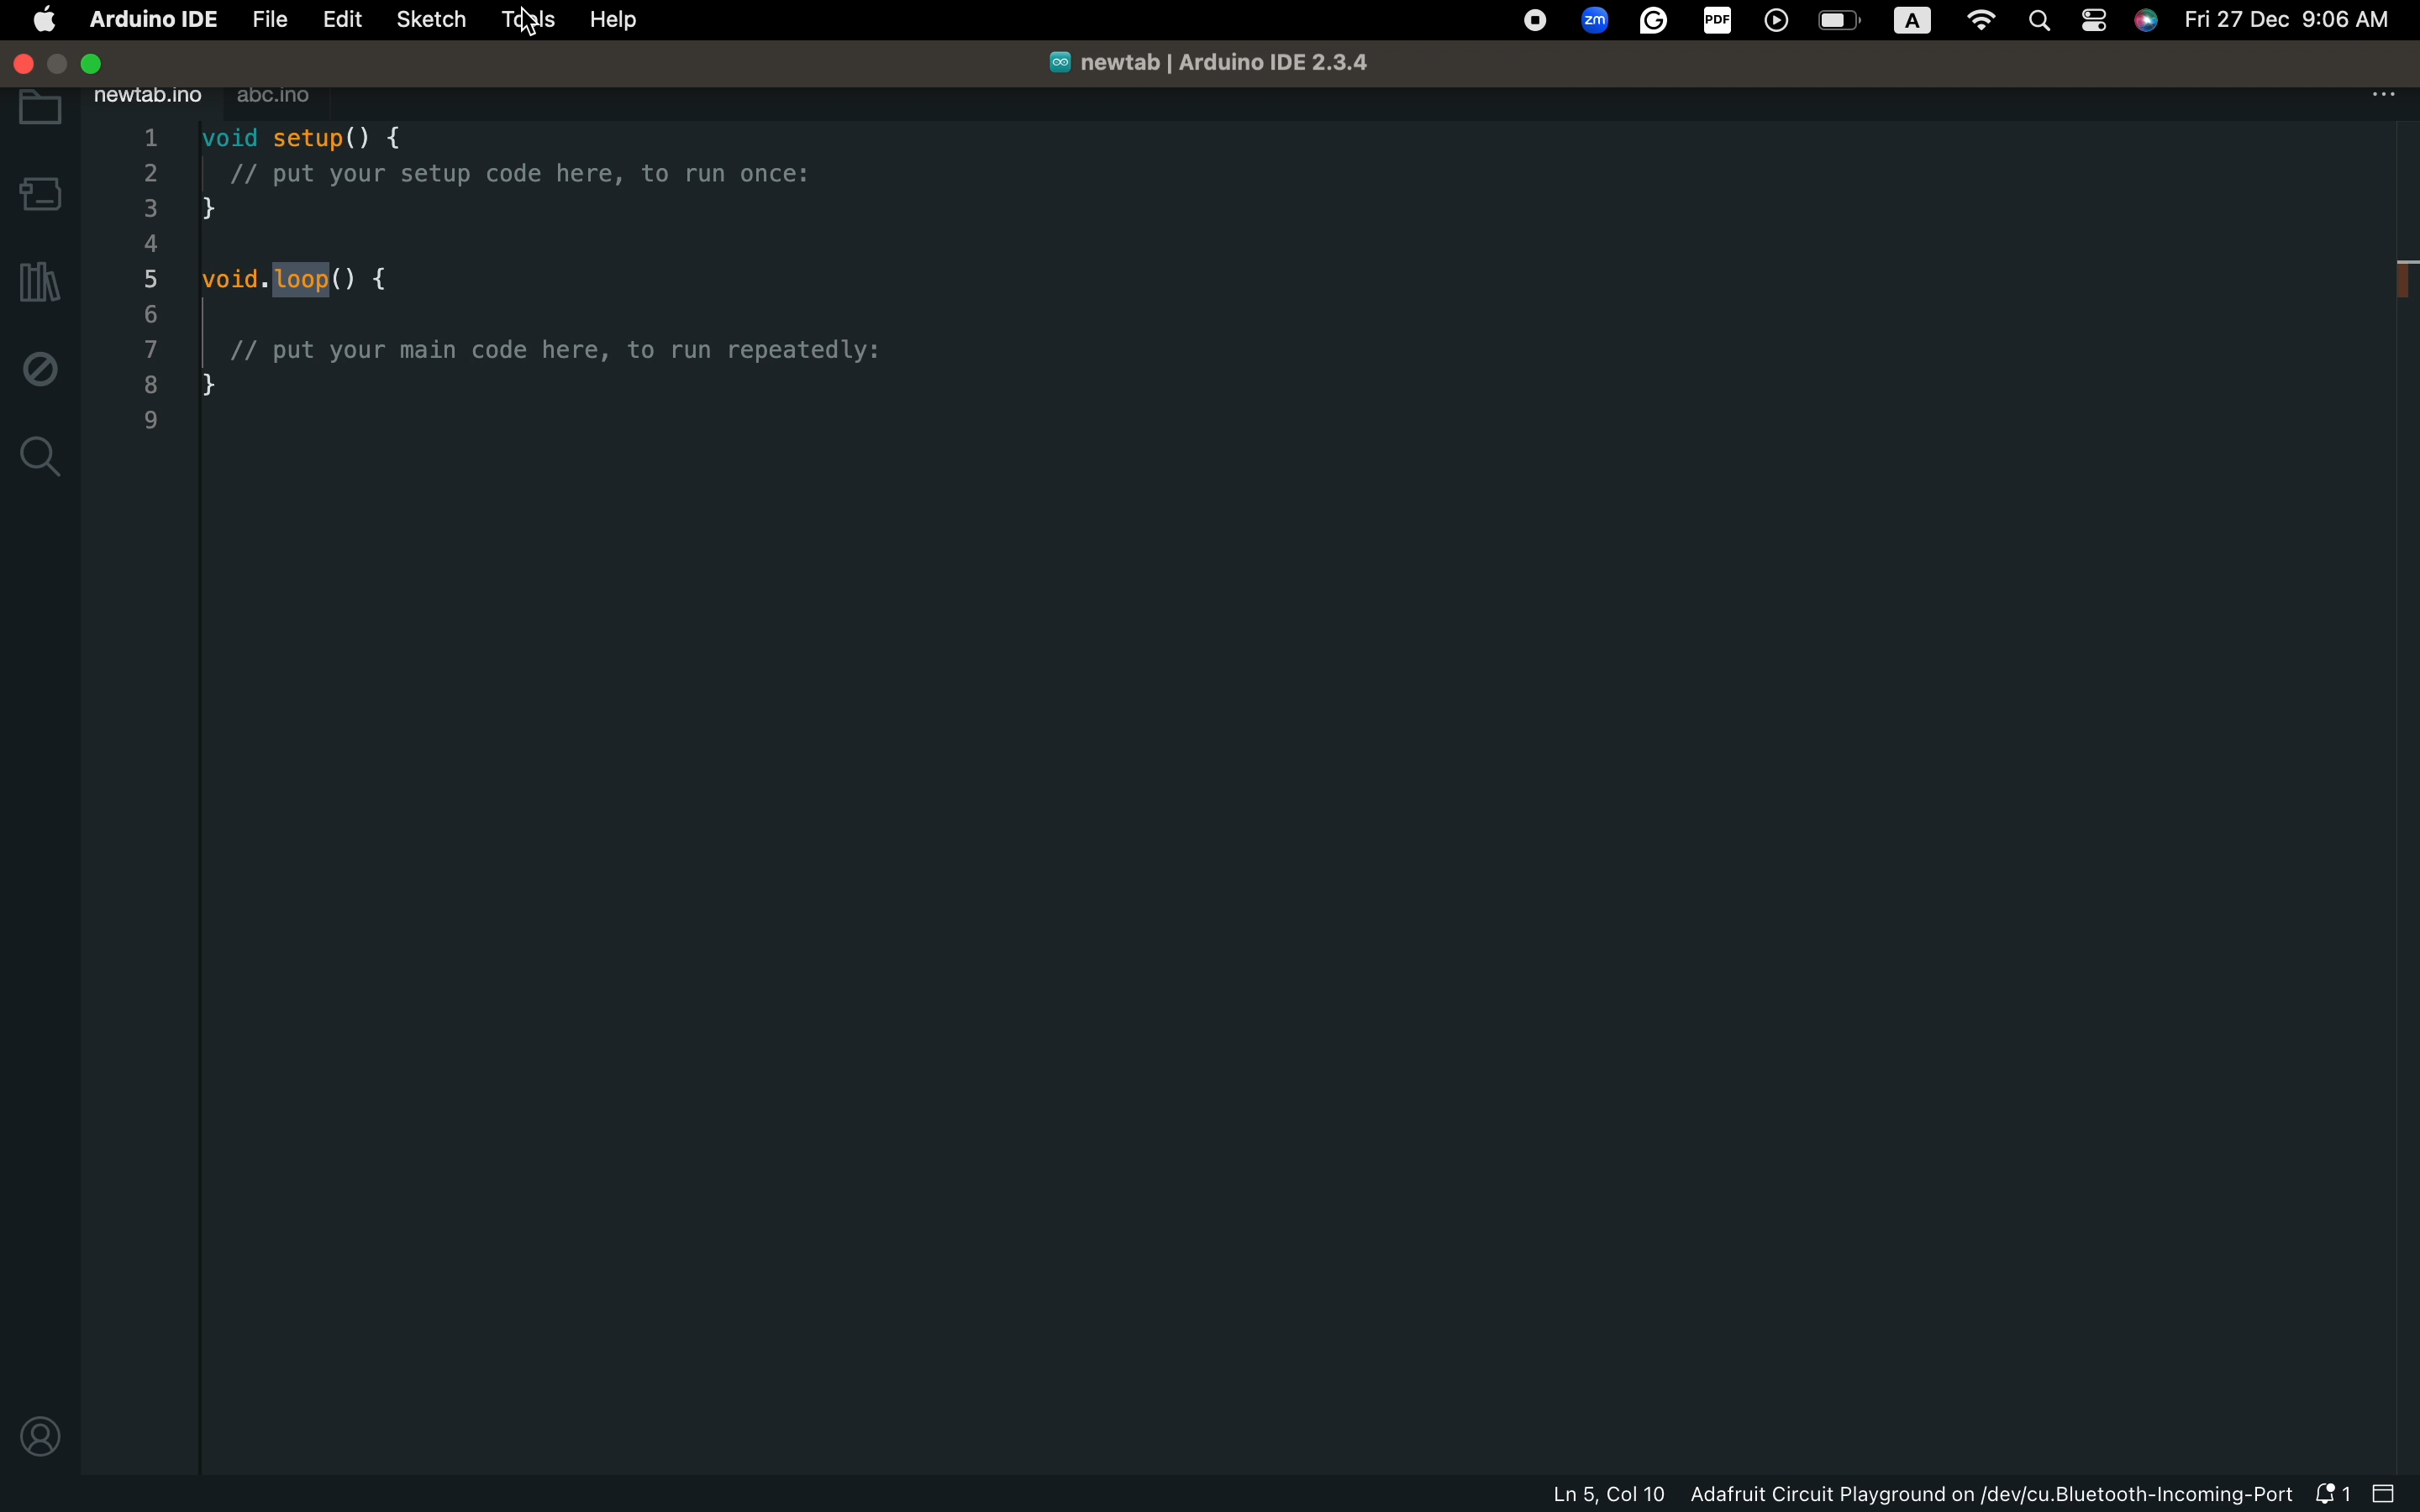 This screenshot has width=2420, height=1512. What do you see at coordinates (1612, 1496) in the screenshot?
I see `Ln 5, Col 10` at bounding box center [1612, 1496].